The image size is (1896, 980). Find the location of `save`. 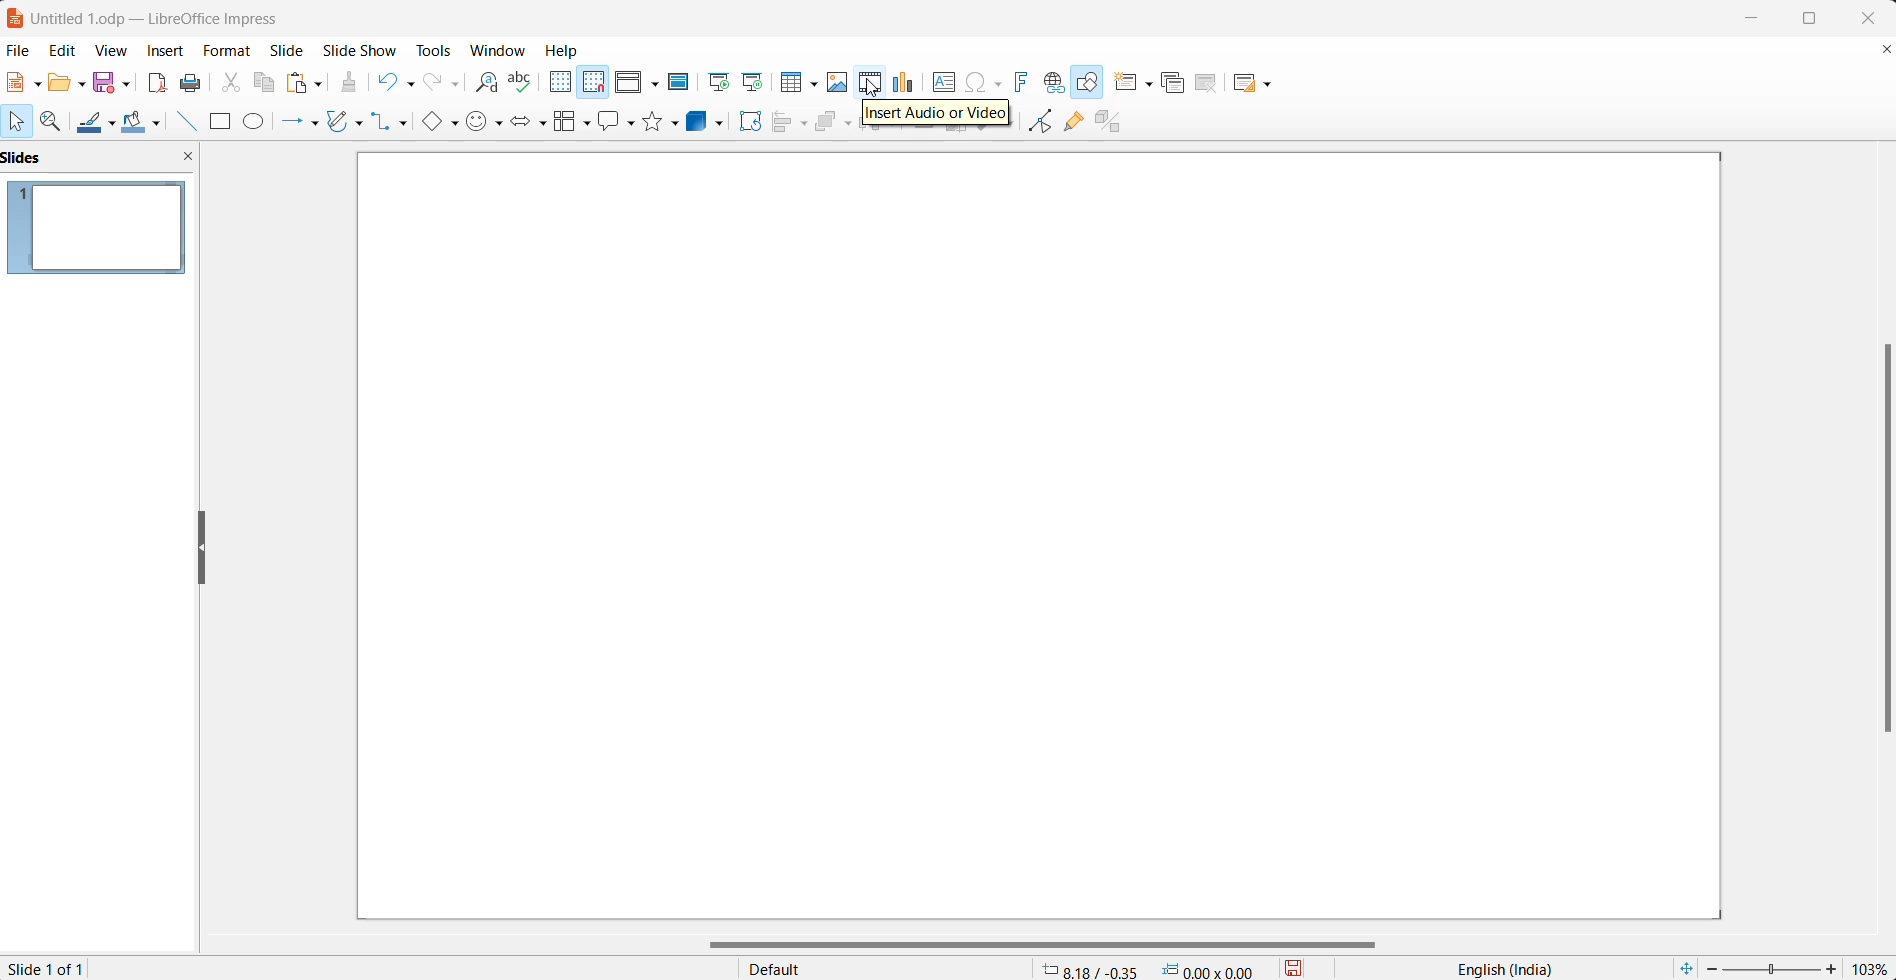

save is located at coordinates (1303, 967).